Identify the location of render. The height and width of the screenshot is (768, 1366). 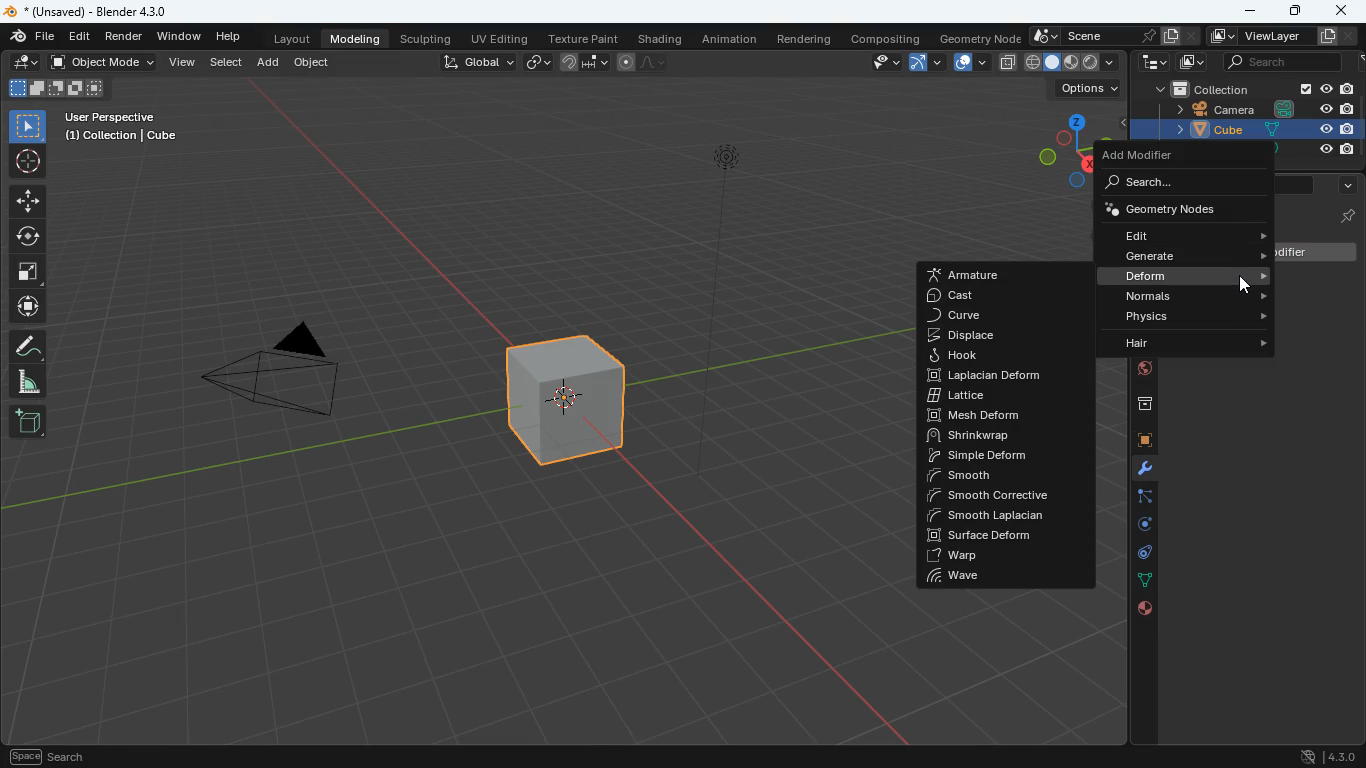
(124, 36).